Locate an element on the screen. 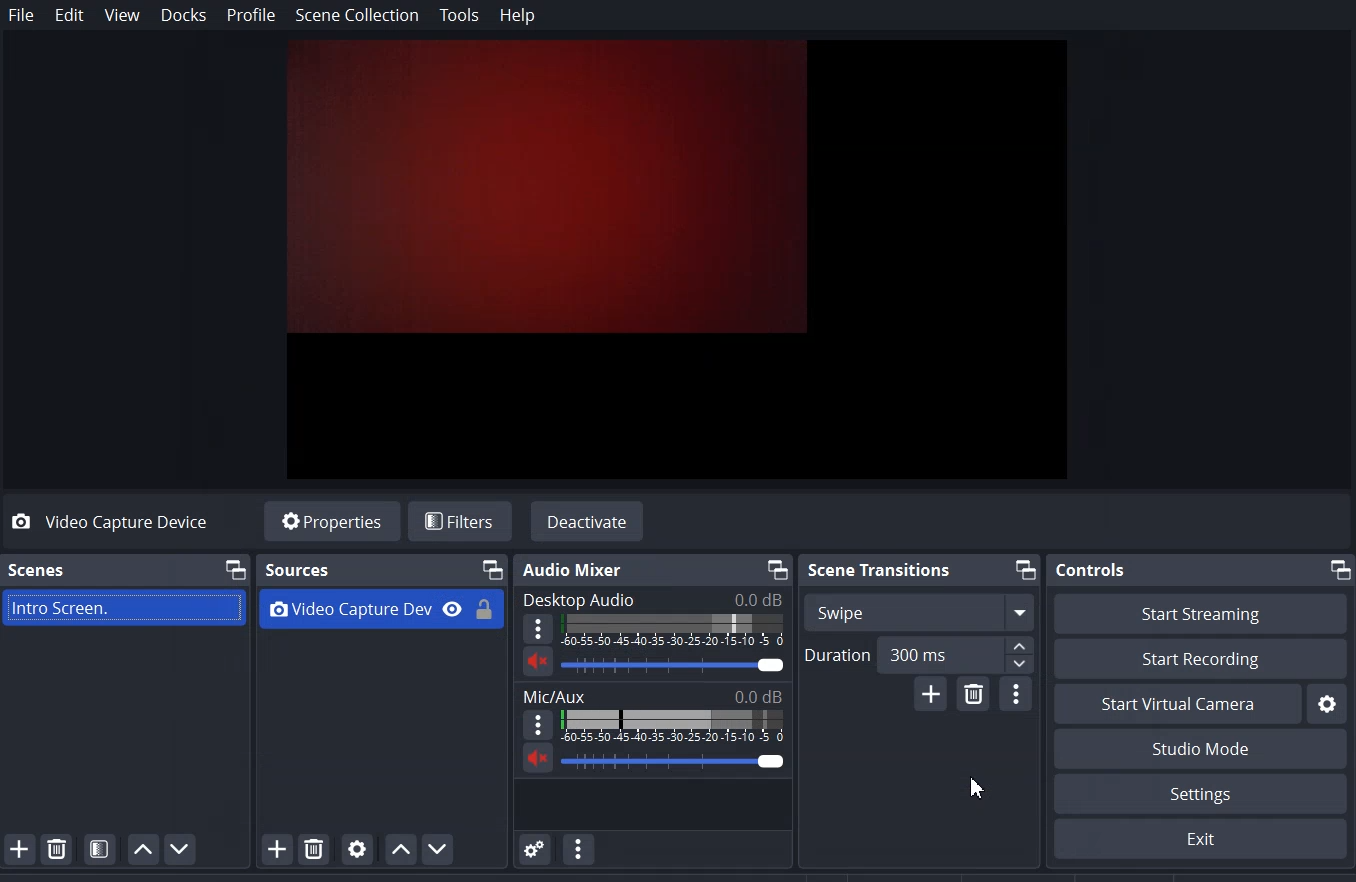 The image size is (1356, 882). Start Streaming is located at coordinates (1199, 613).